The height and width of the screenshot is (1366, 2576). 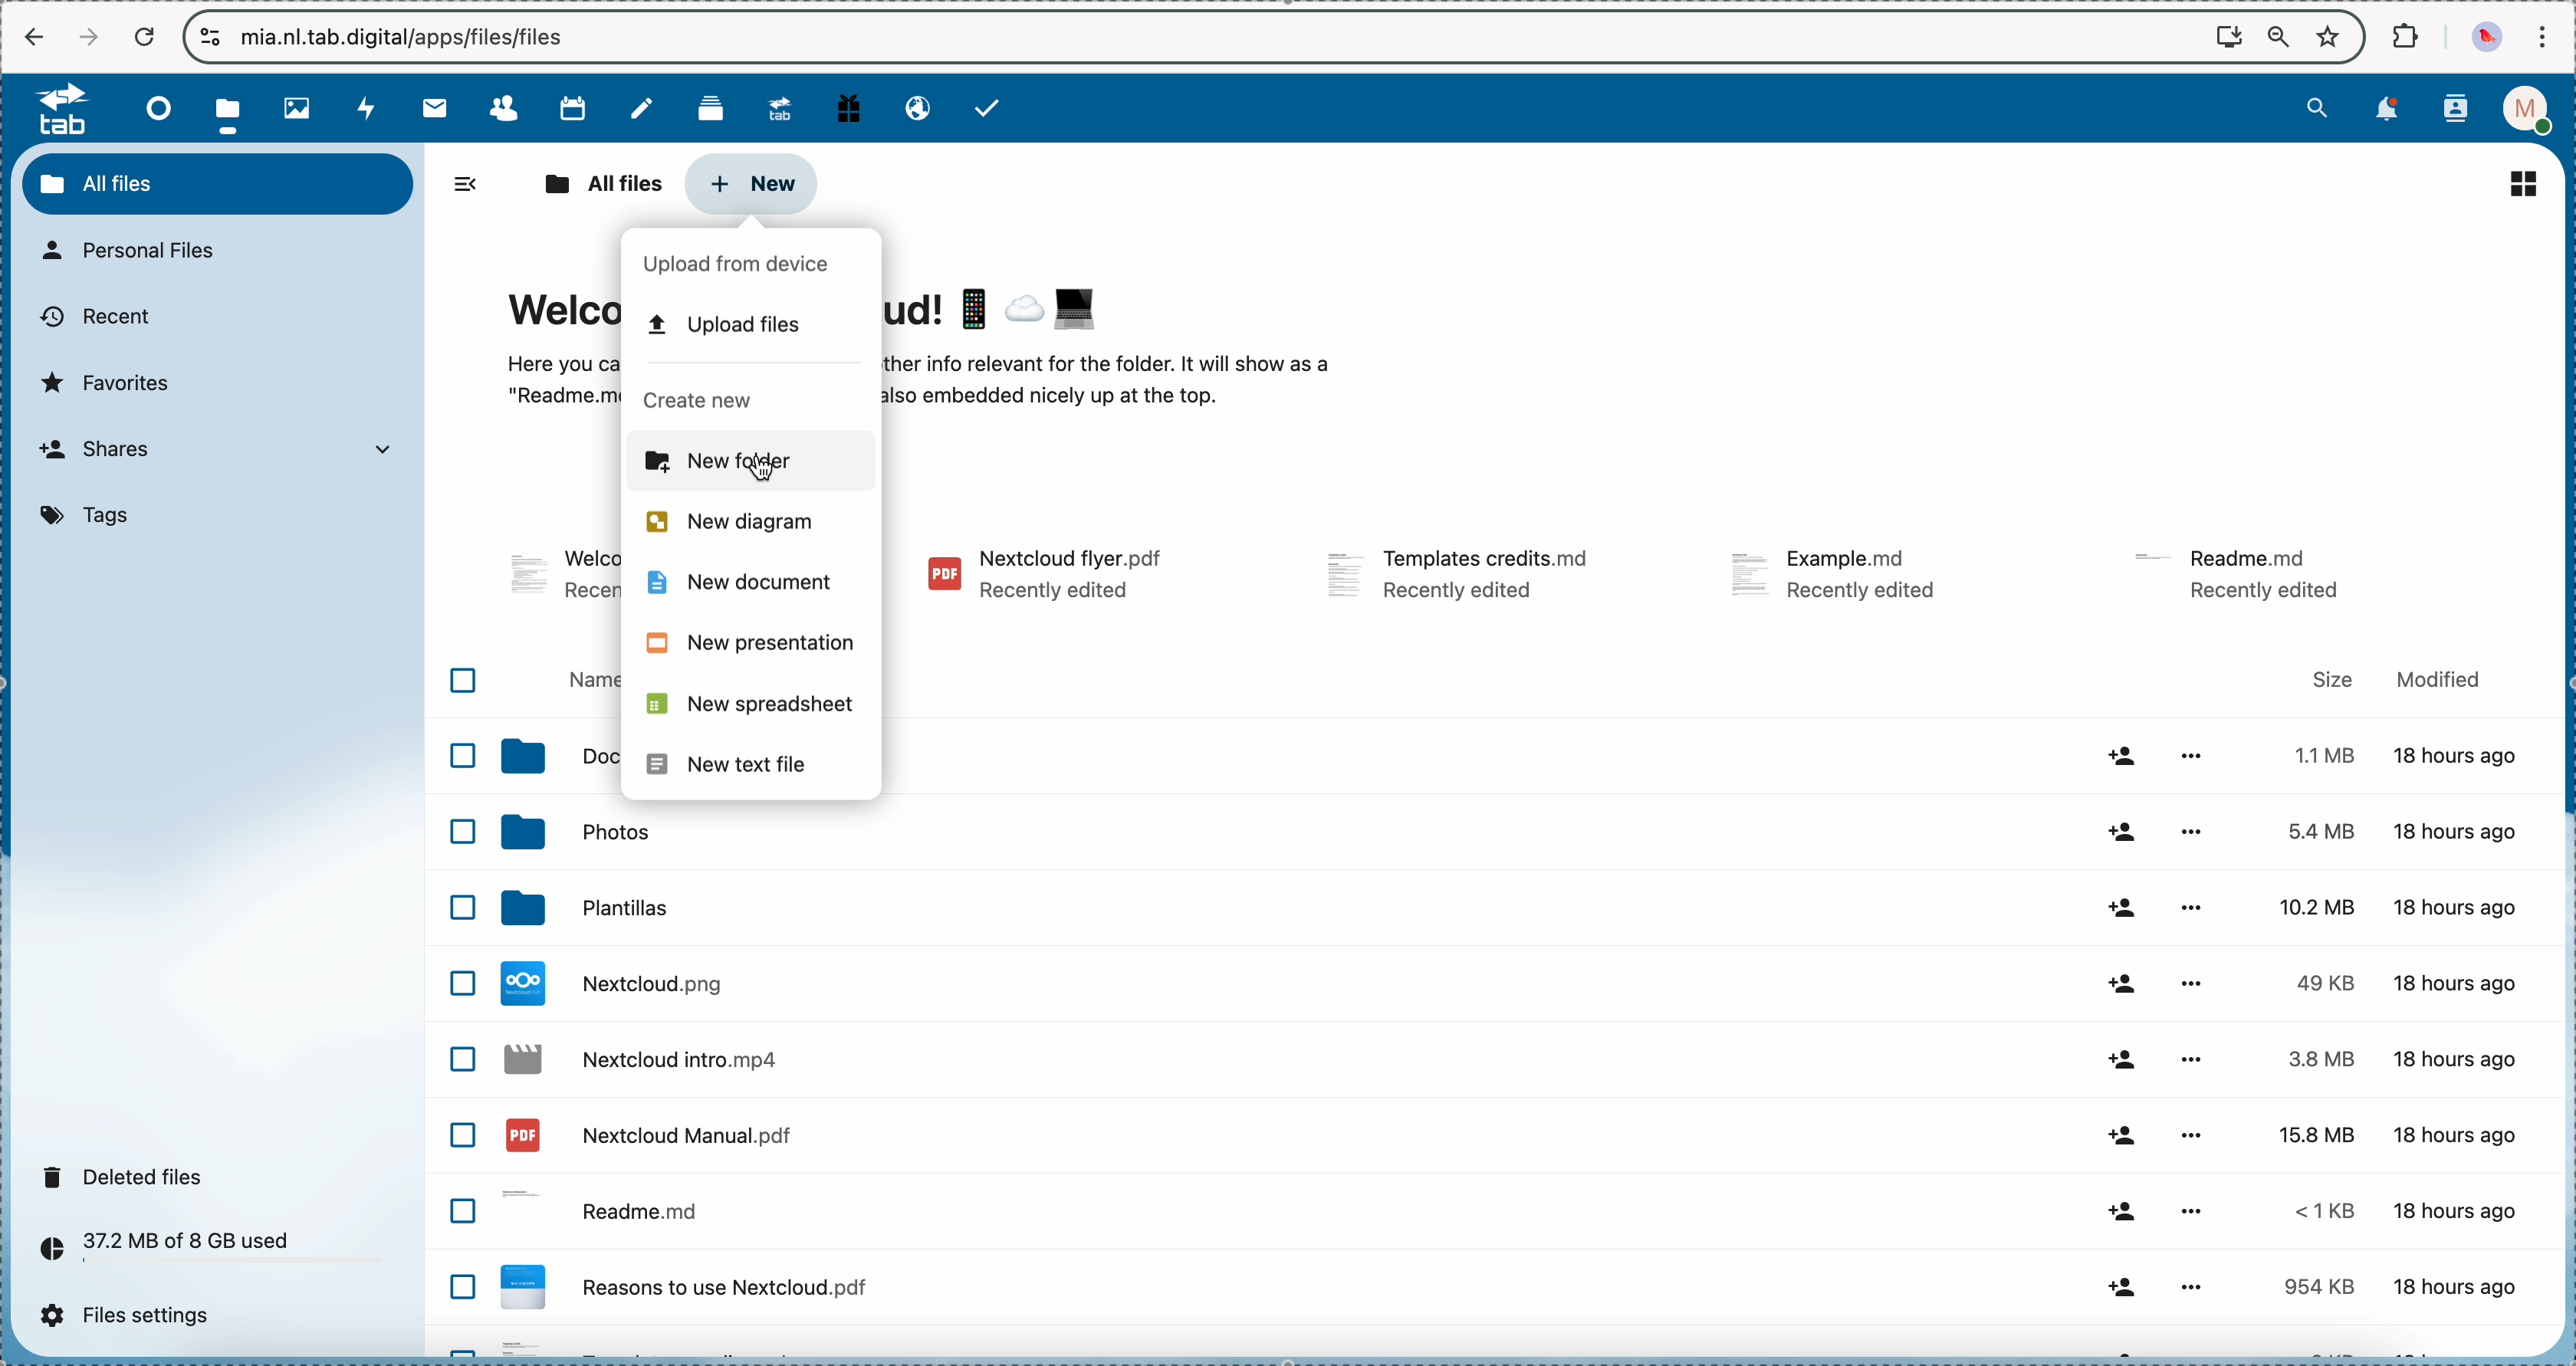 I want to click on file, so click(x=1279, y=1291).